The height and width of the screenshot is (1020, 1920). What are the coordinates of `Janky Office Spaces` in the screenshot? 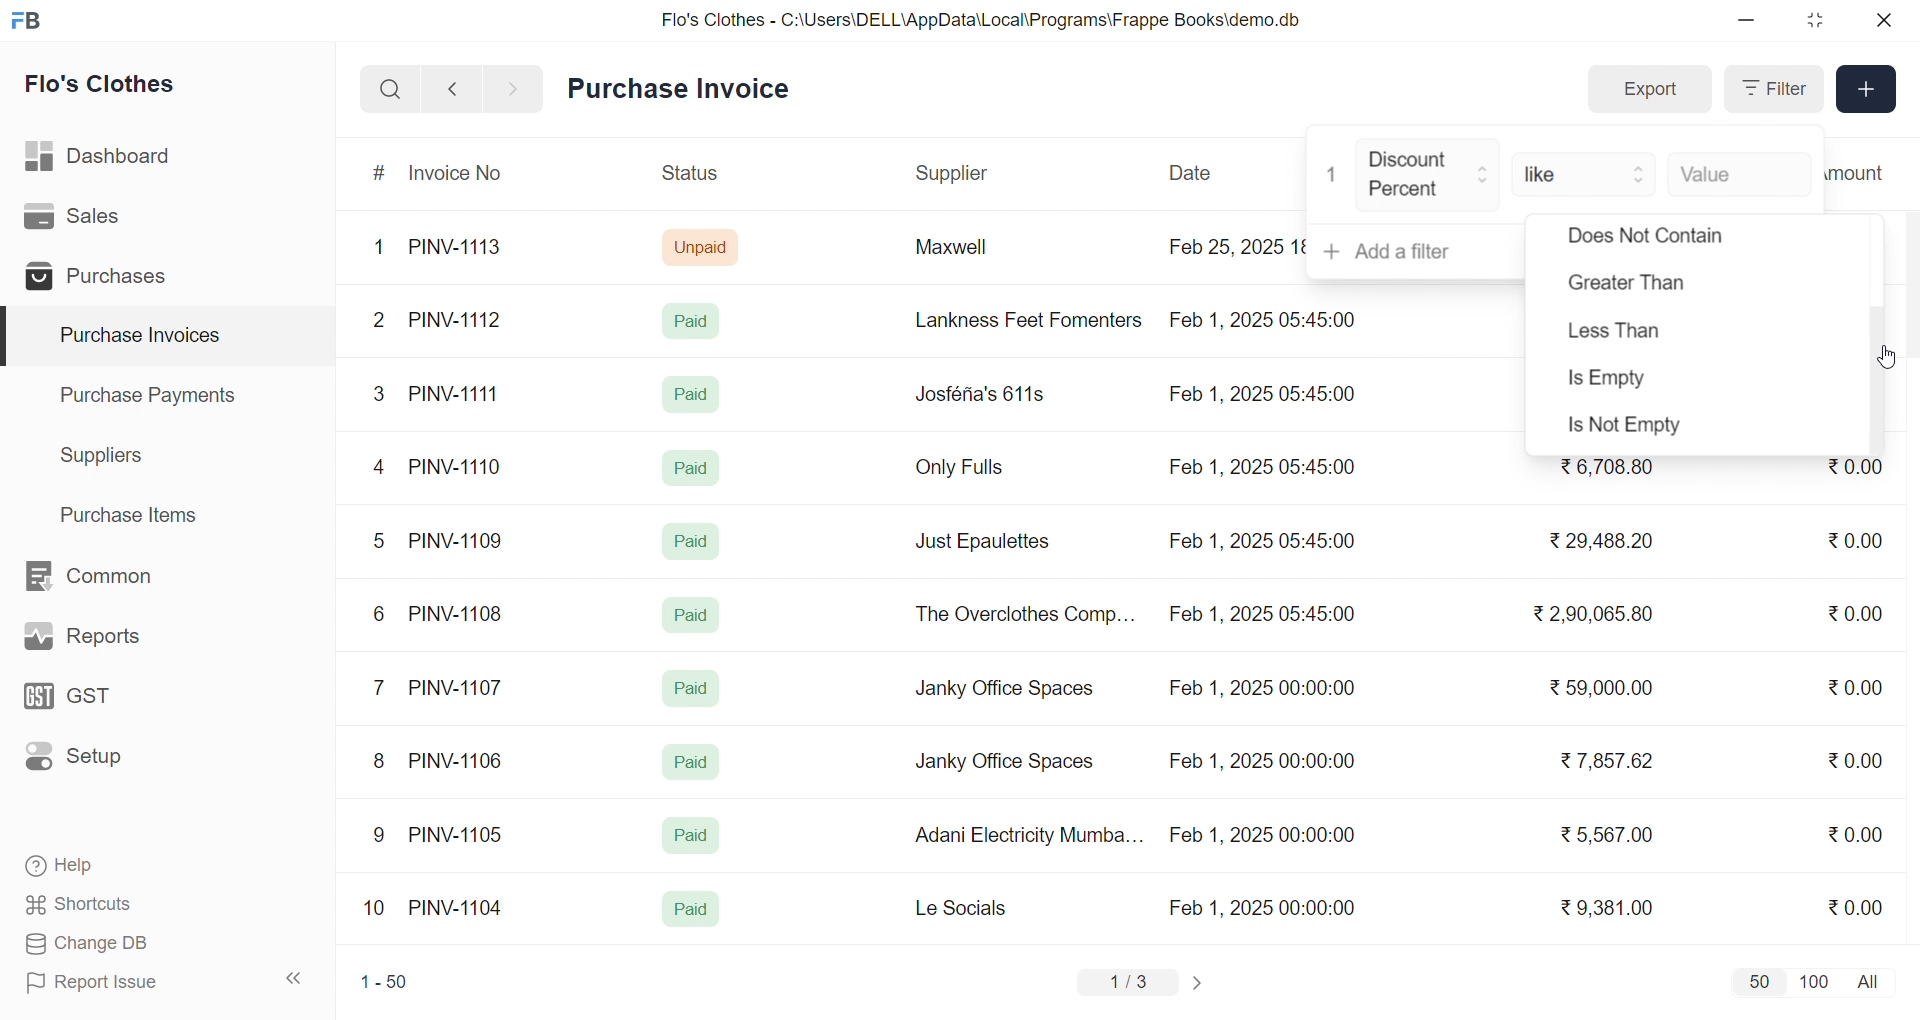 It's located at (1004, 764).